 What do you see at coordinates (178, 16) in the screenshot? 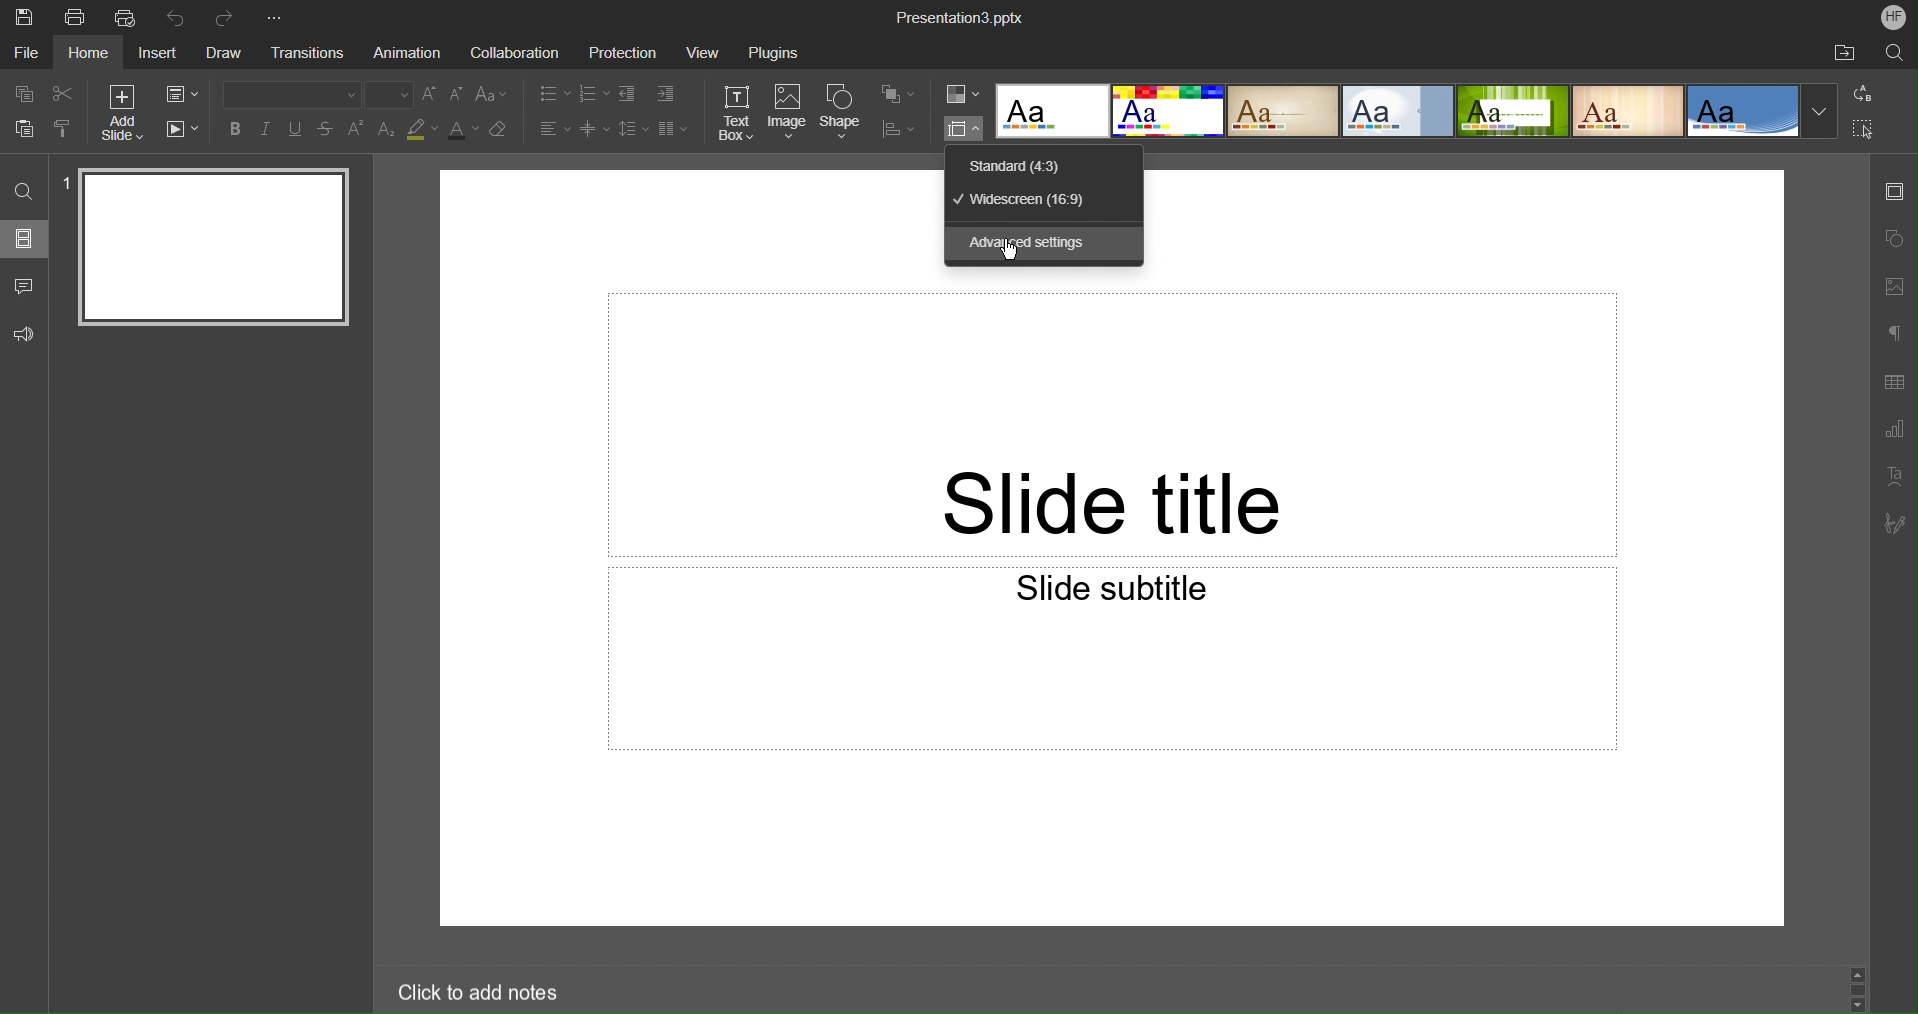
I see `Undo` at bounding box center [178, 16].